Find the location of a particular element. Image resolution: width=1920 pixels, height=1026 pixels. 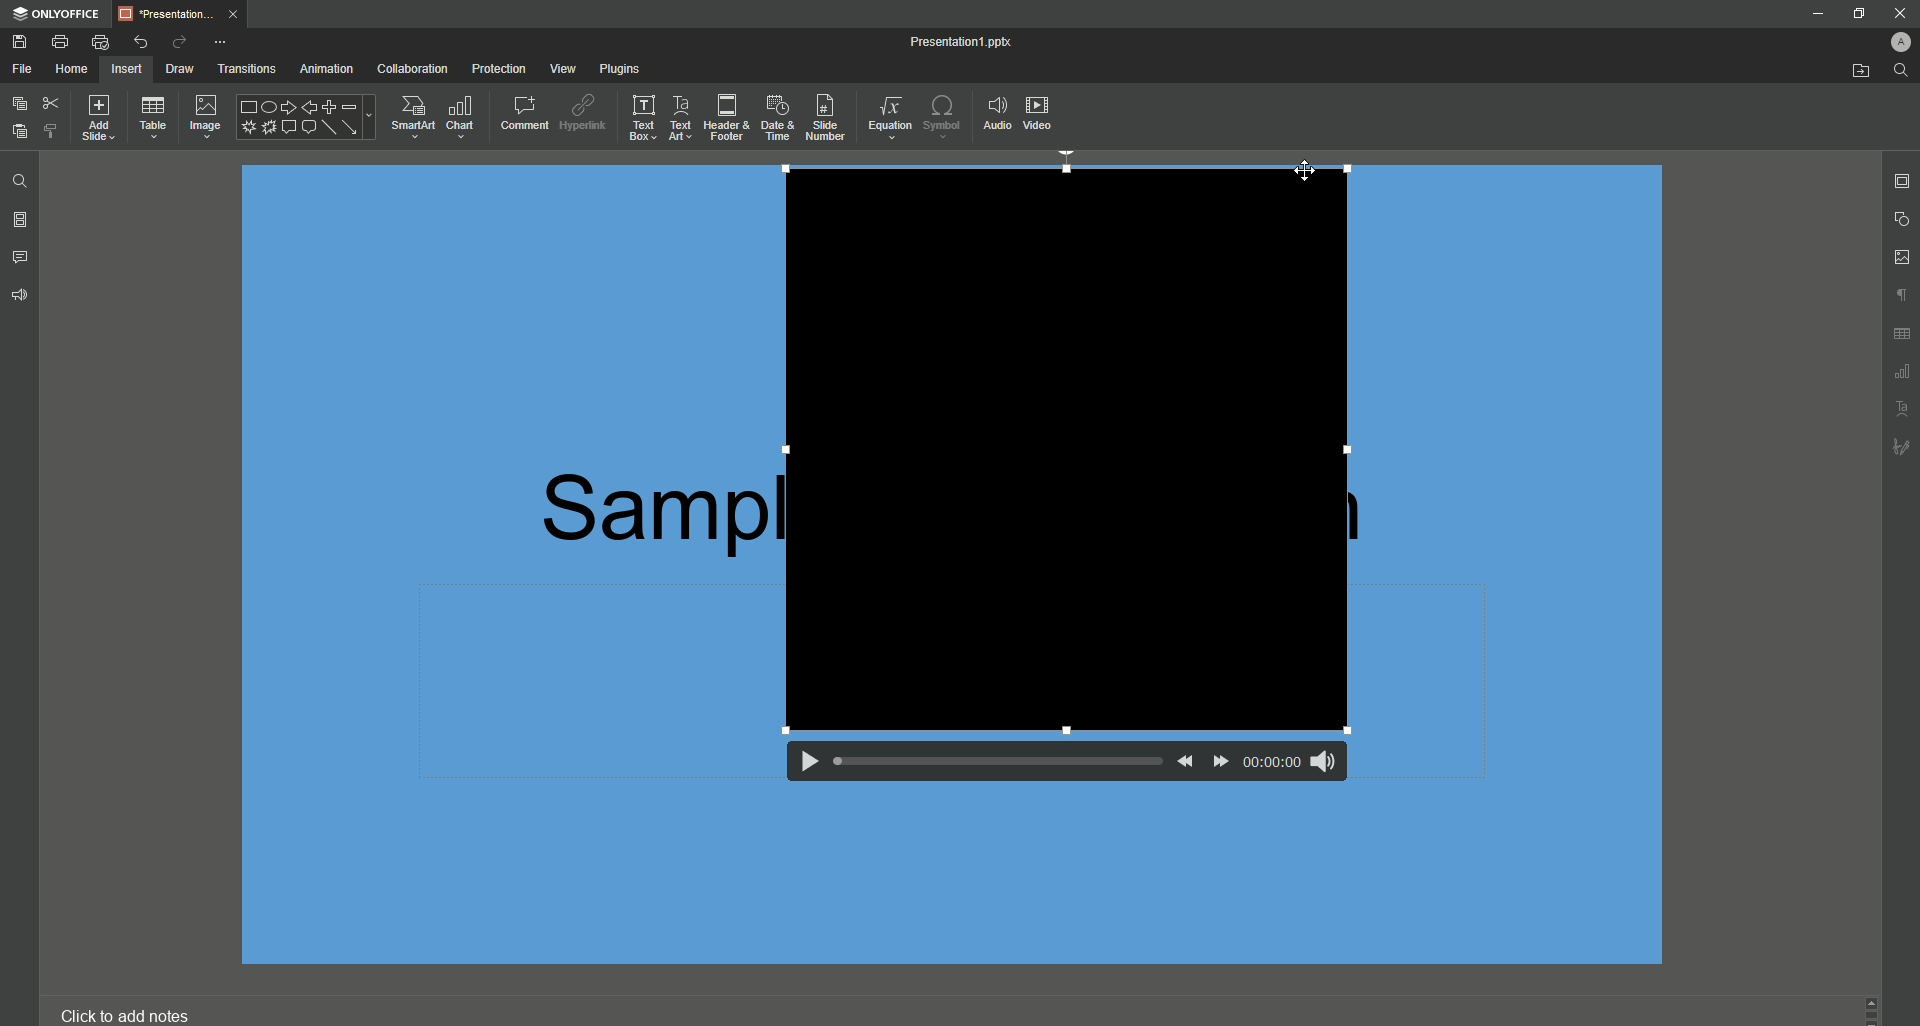

Image Settings is located at coordinates (1902, 258).